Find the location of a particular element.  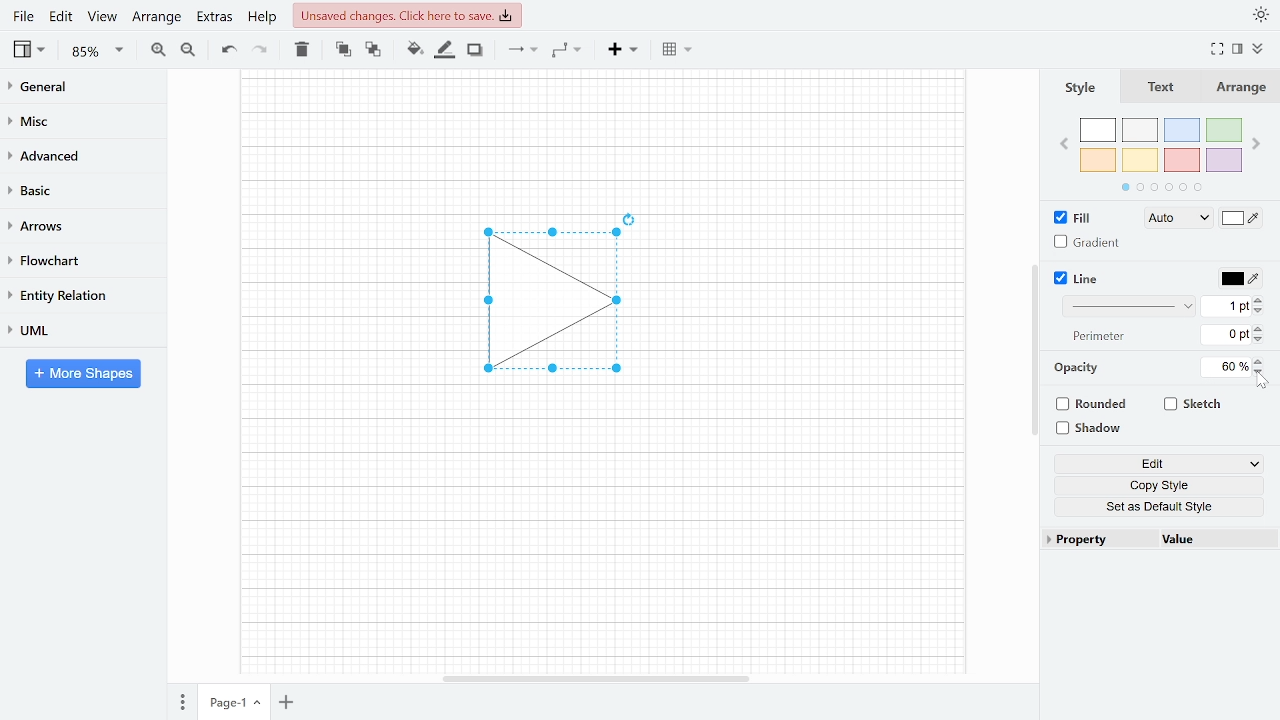

green is located at coordinates (1225, 131).